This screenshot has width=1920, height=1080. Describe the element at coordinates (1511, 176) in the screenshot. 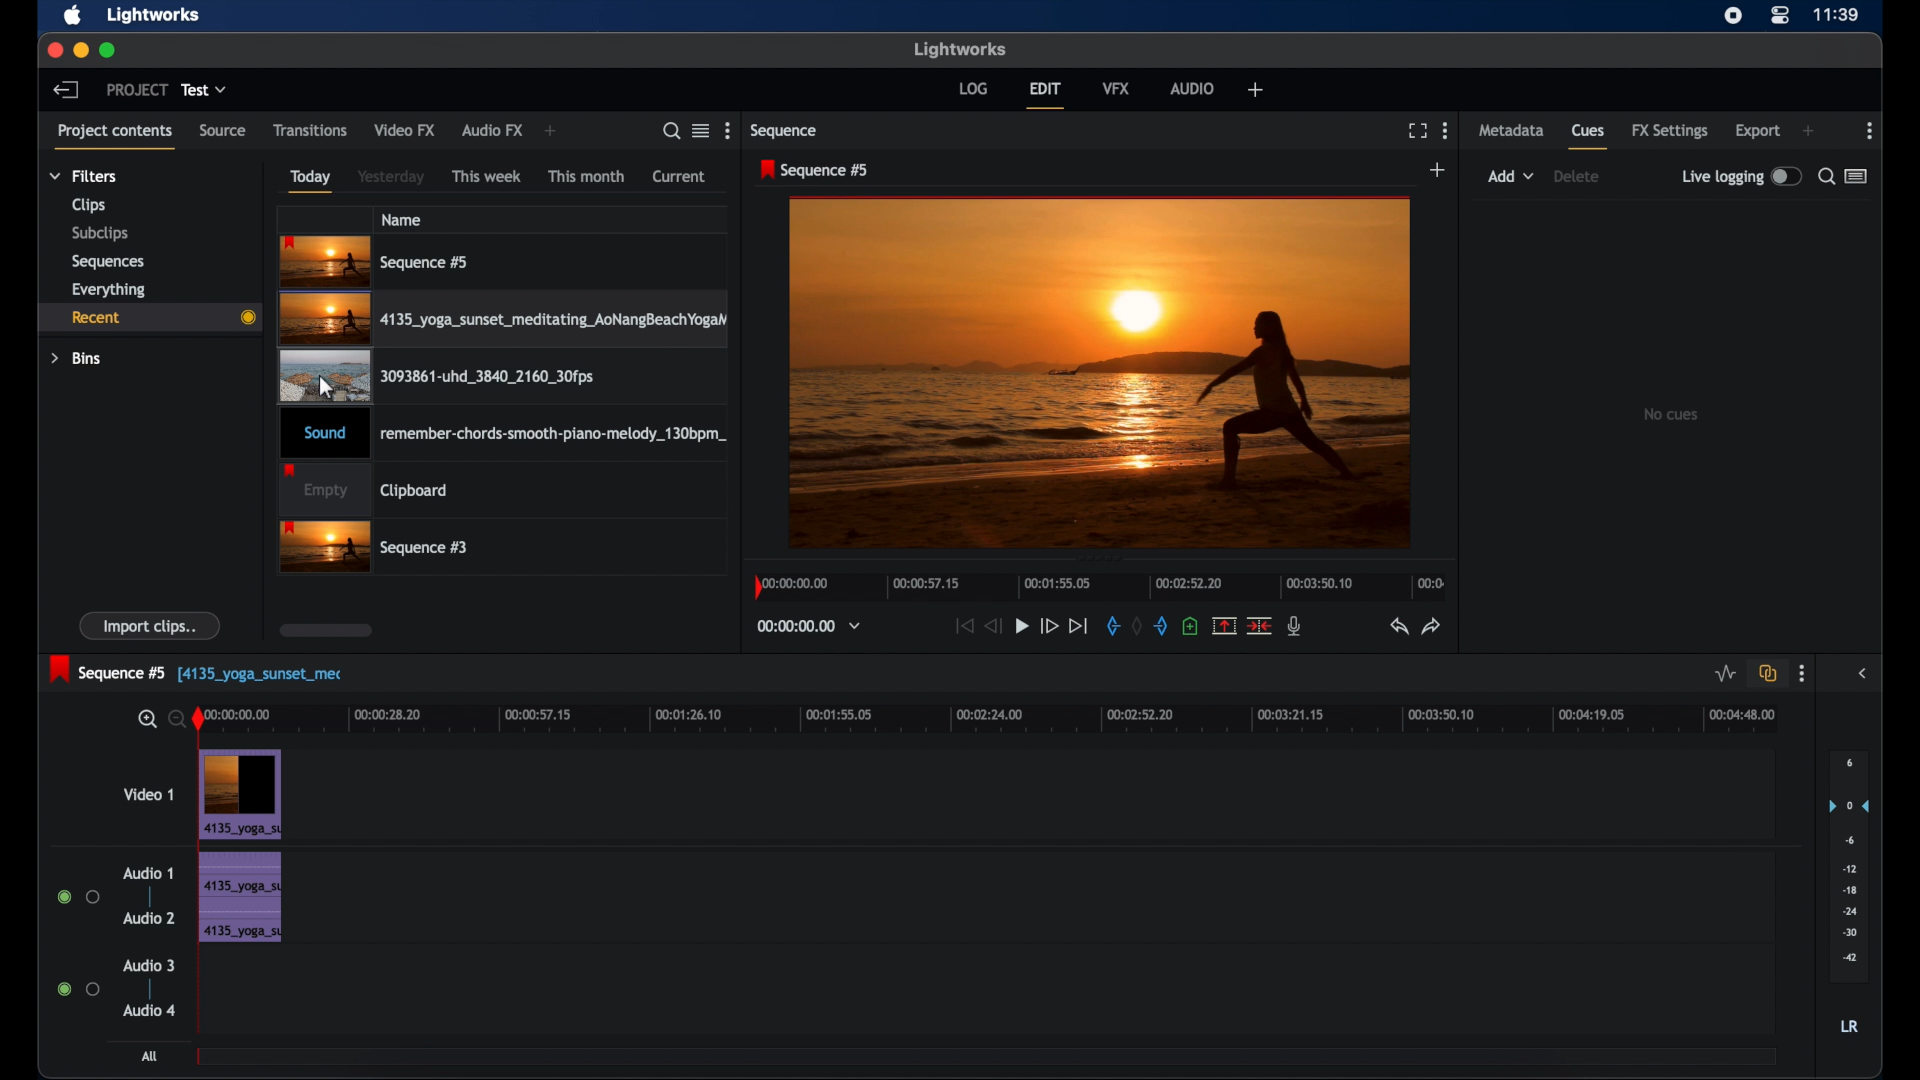

I see `add` at that location.